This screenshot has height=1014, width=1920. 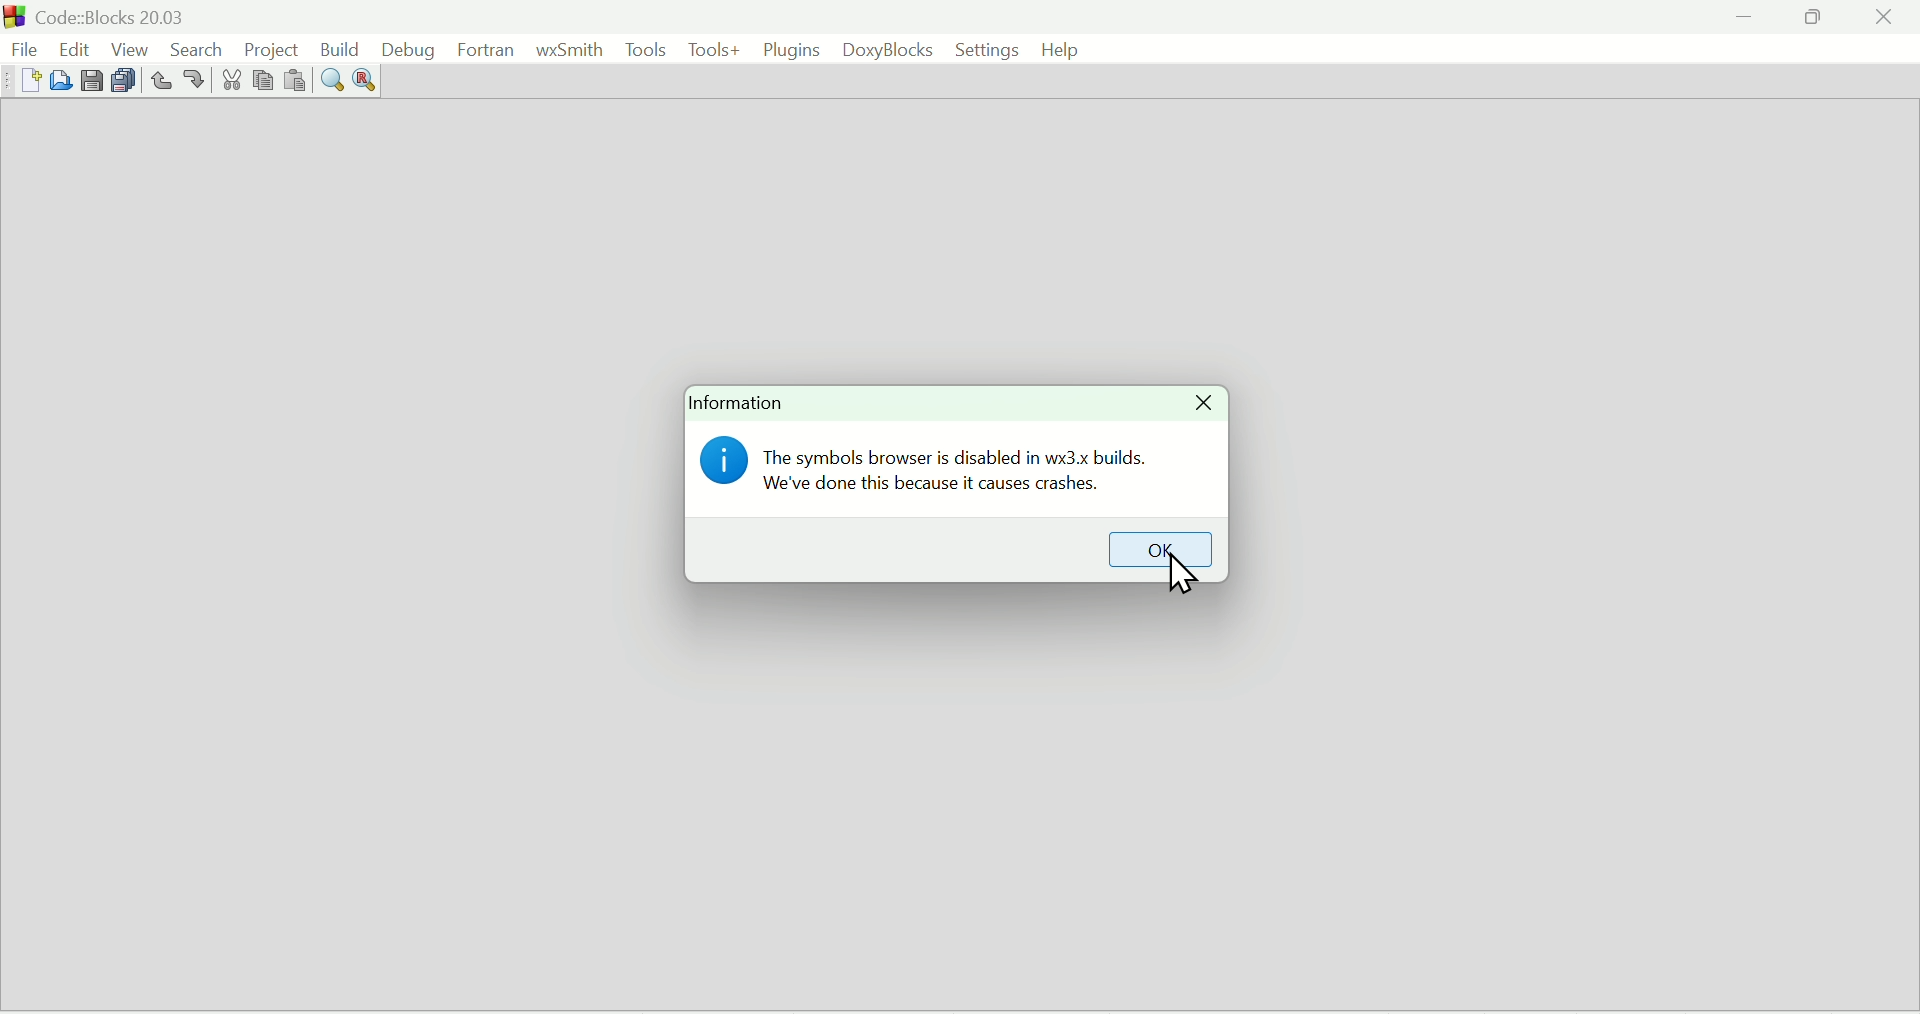 I want to click on Close, so click(x=1203, y=403).